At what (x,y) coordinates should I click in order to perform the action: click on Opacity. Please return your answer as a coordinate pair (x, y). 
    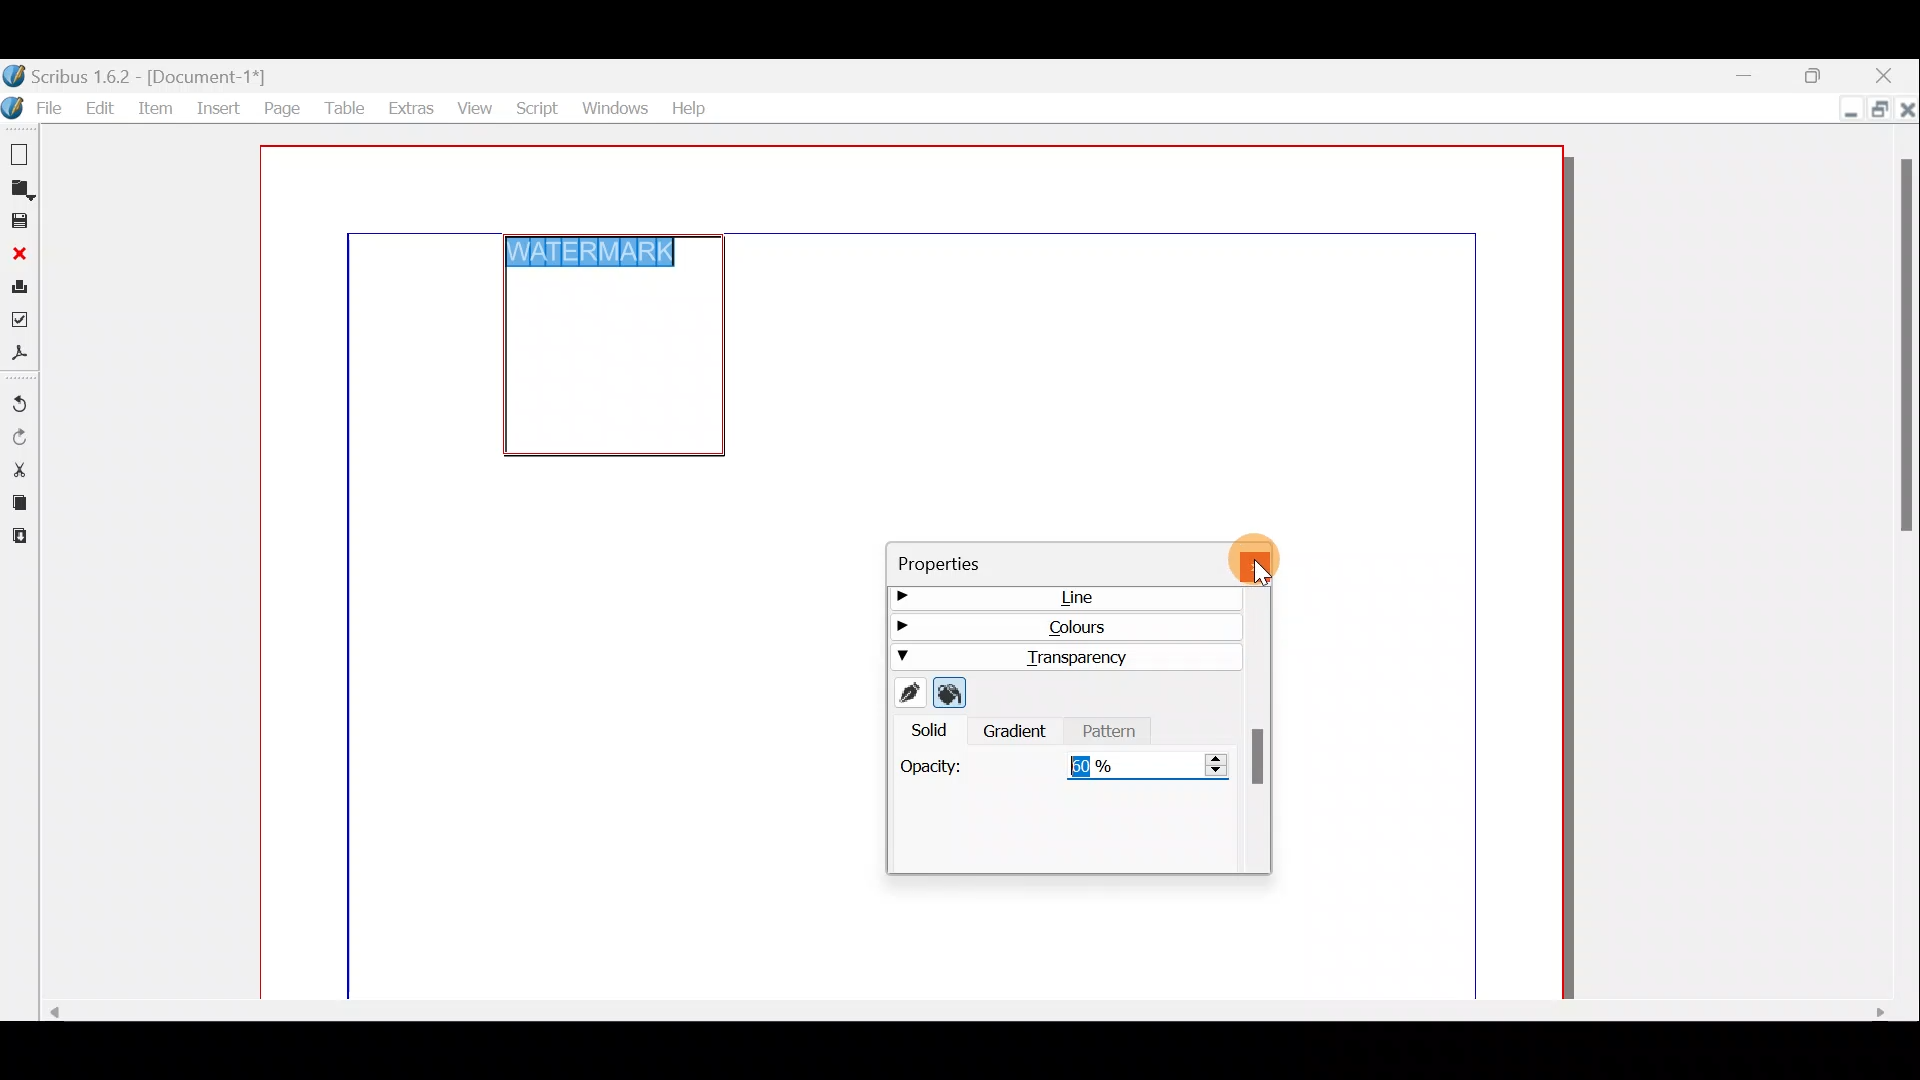
    Looking at the image, I should click on (935, 773).